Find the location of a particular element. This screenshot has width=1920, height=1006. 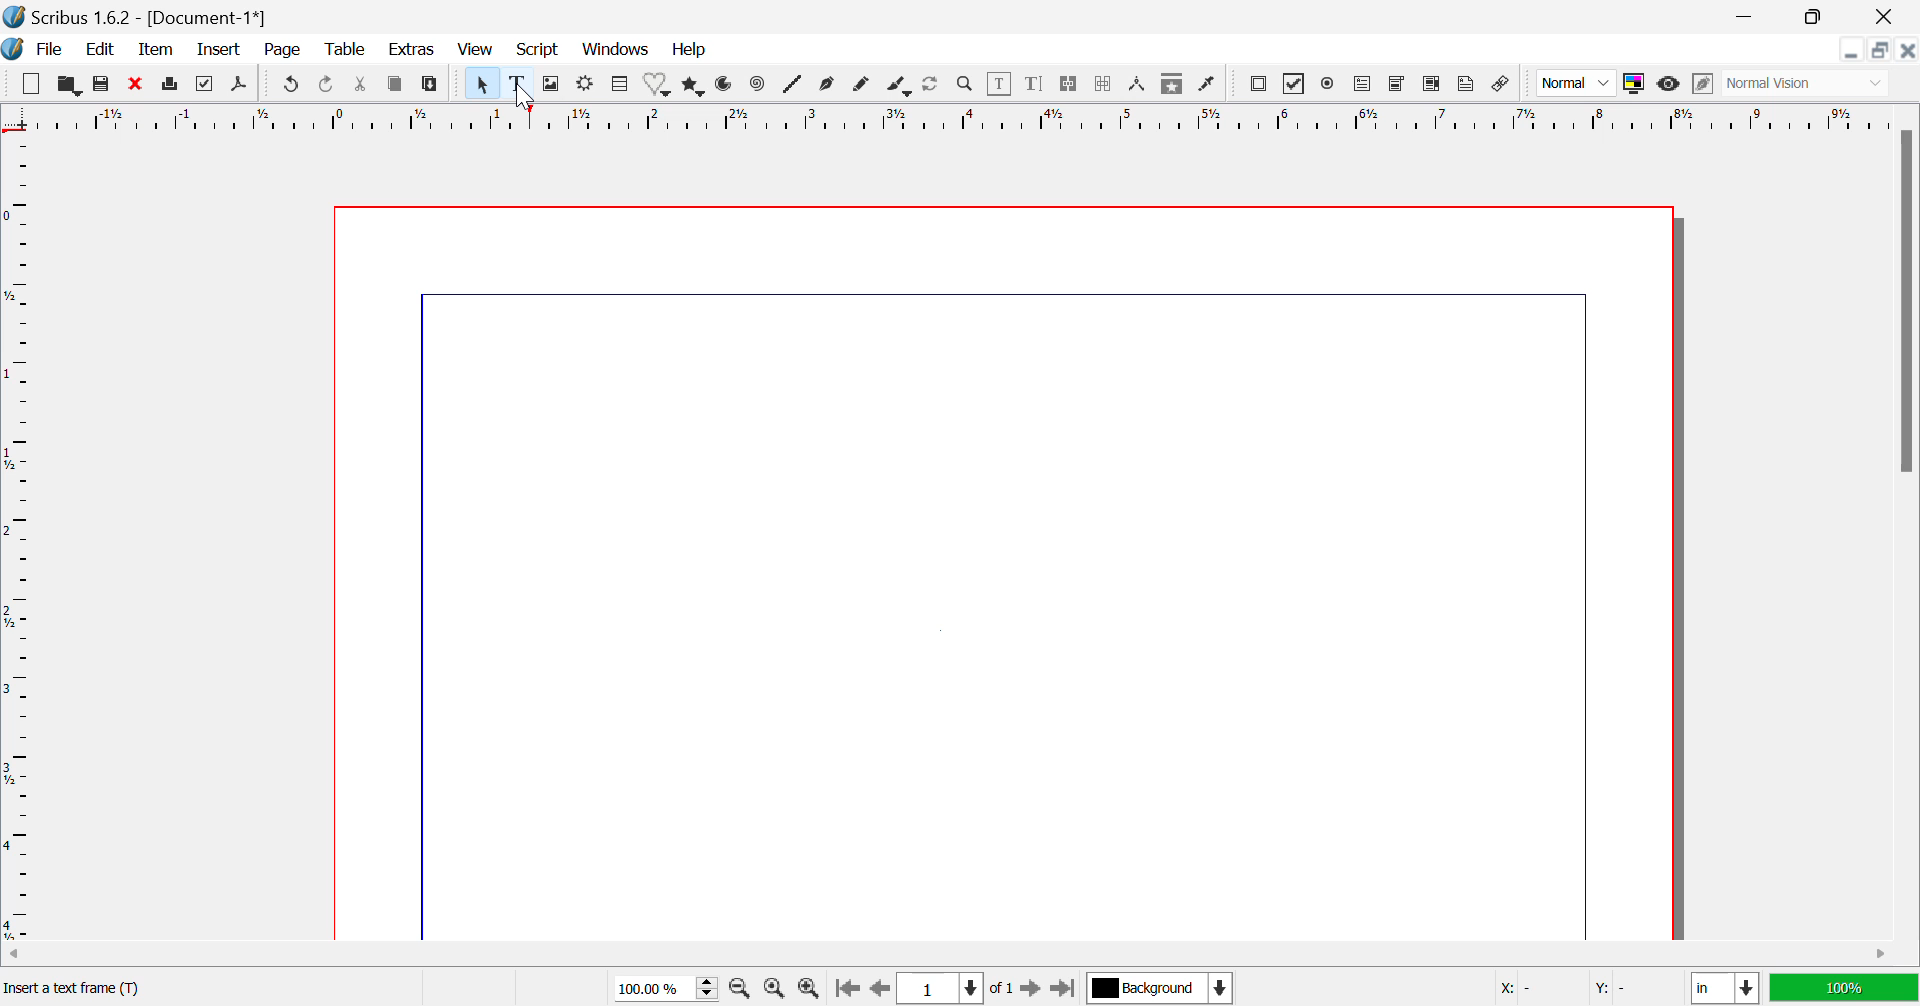

Minimize is located at coordinates (1814, 15).